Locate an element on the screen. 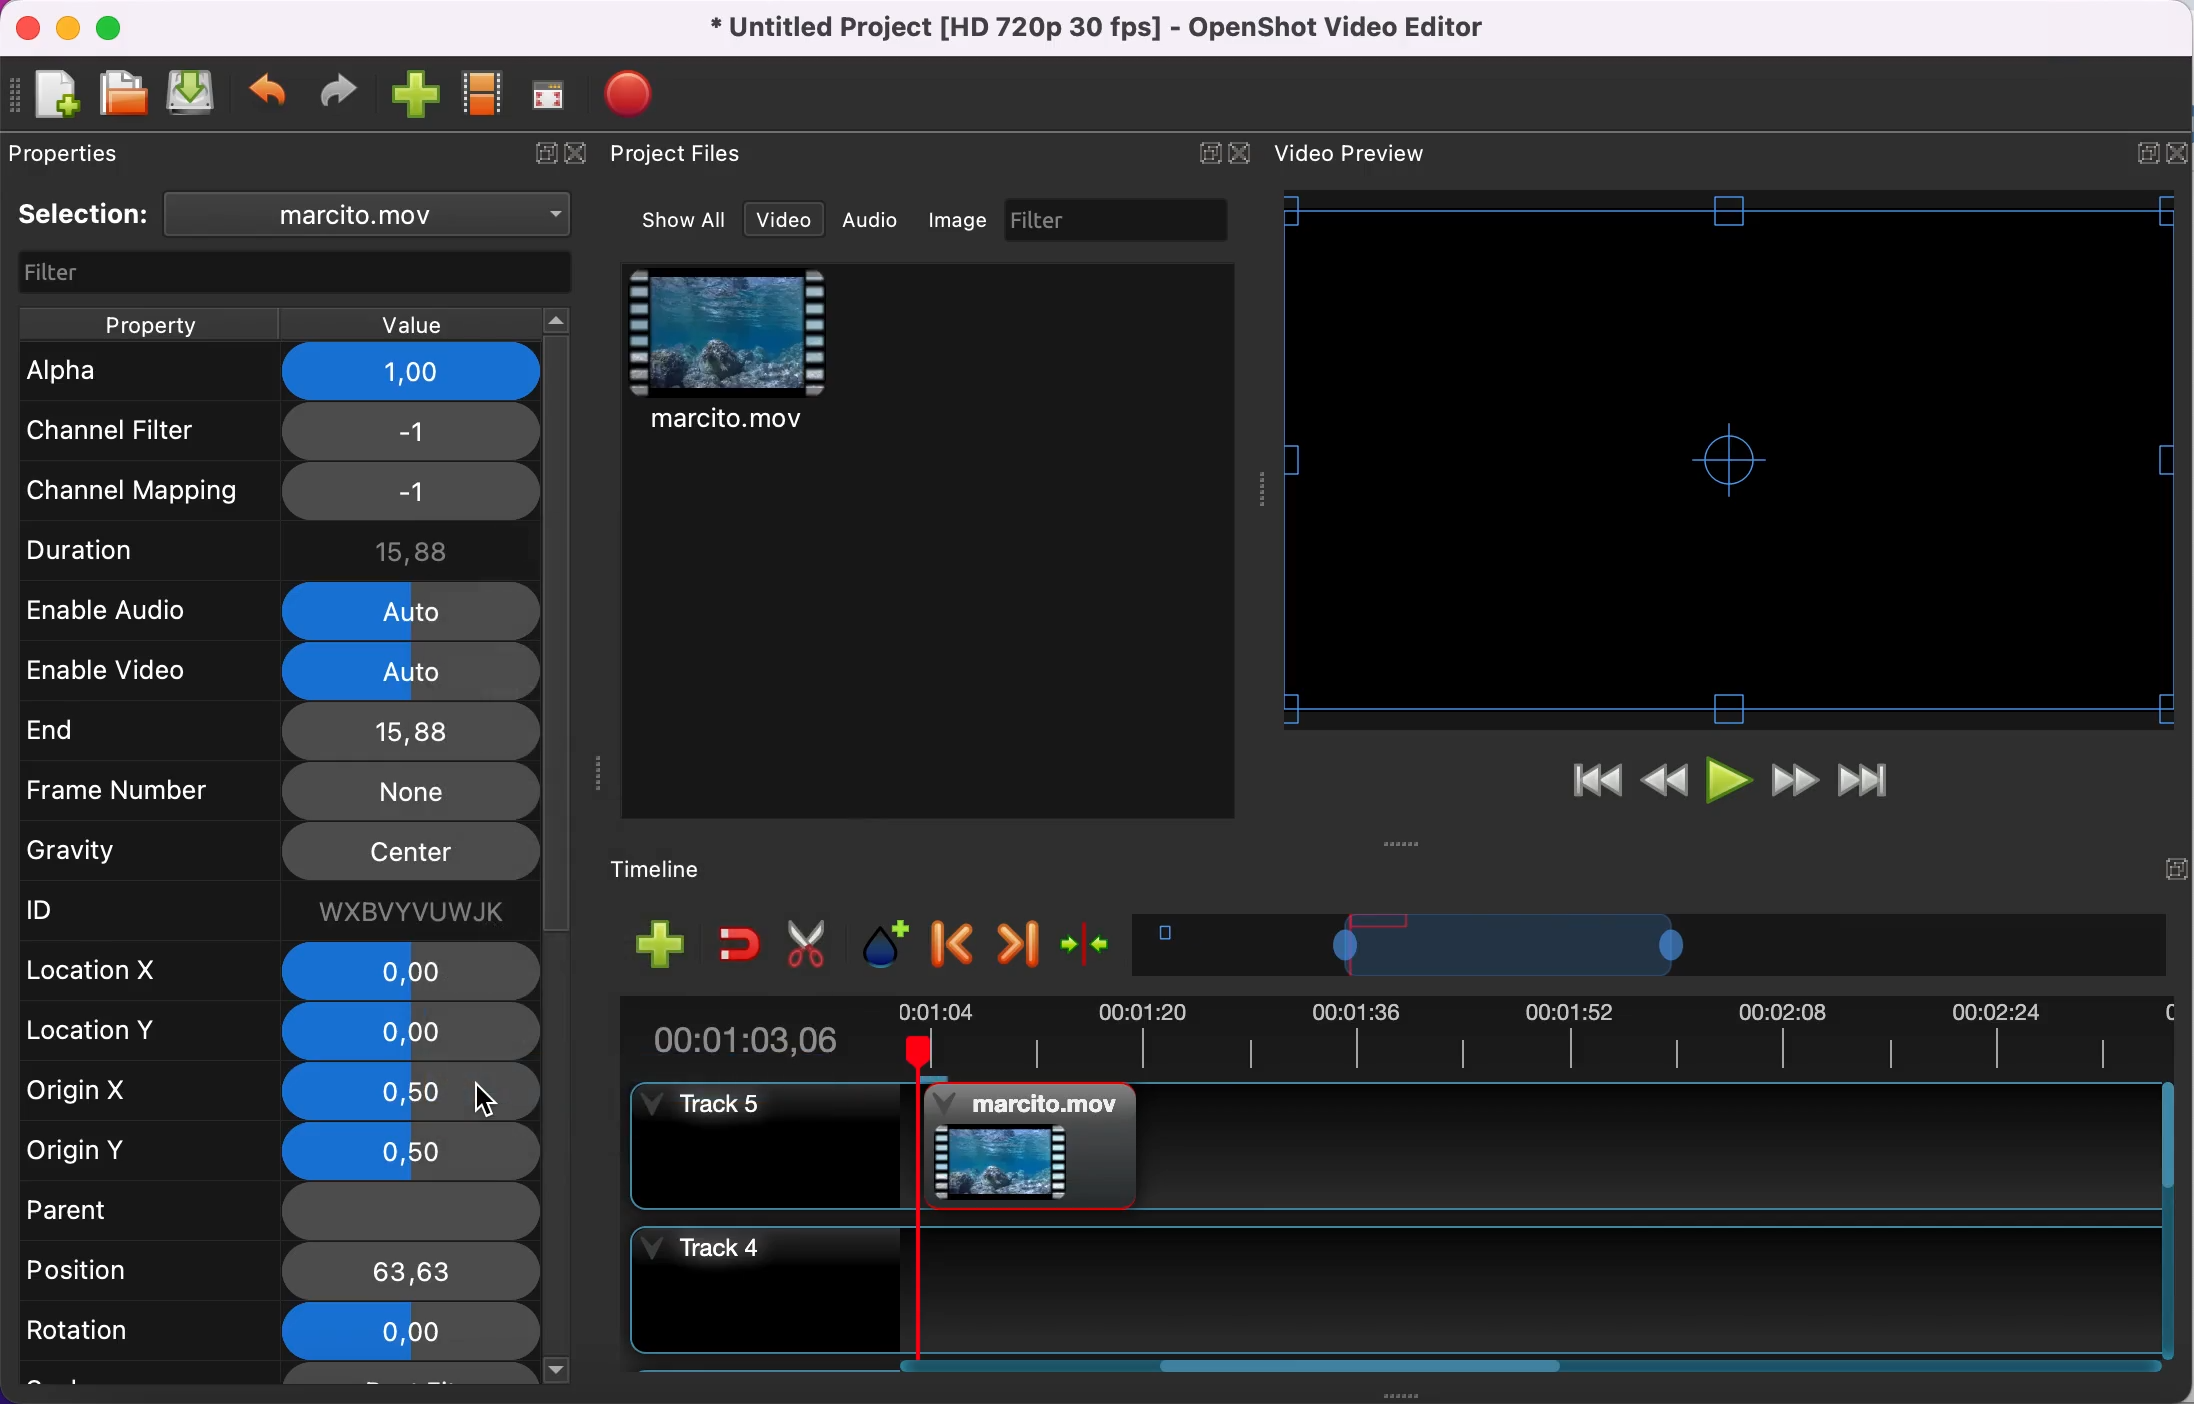  enable video auto is located at coordinates (280, 672).